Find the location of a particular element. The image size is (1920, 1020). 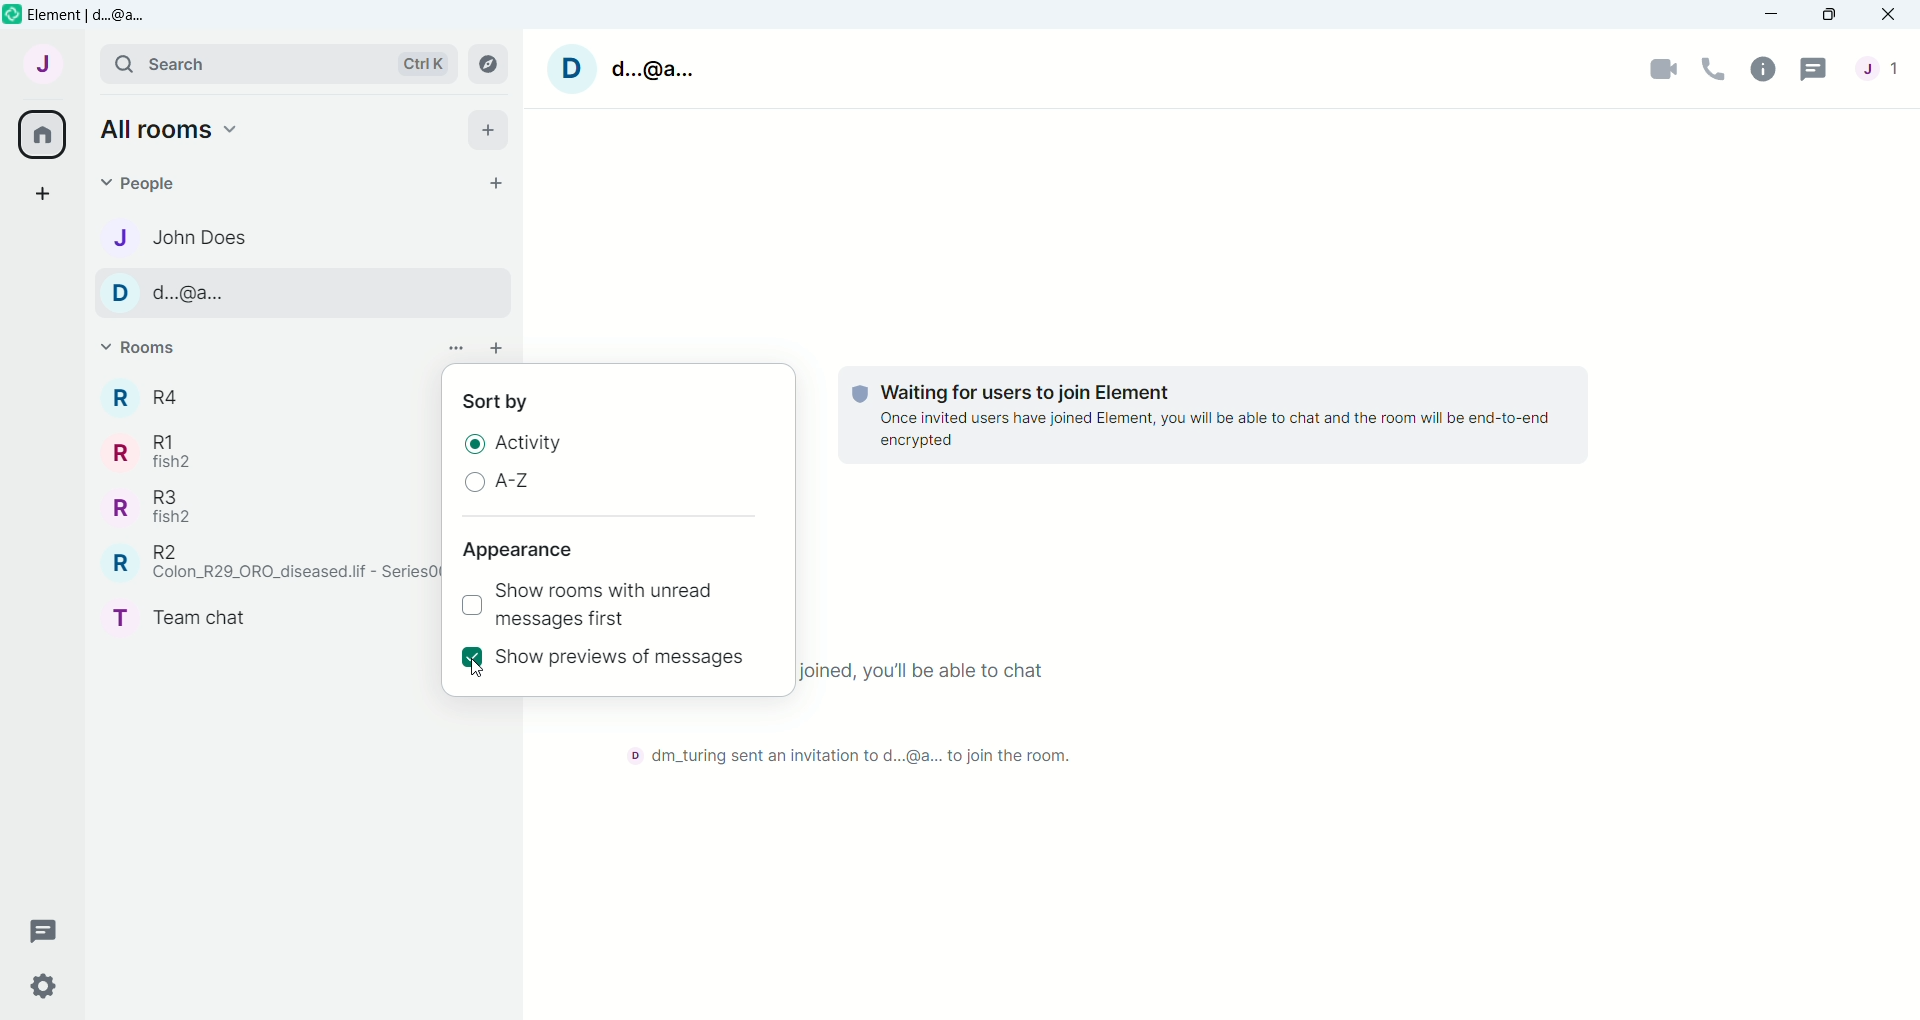

Show rooms with unread messages first is located at coordinates (607, 607).